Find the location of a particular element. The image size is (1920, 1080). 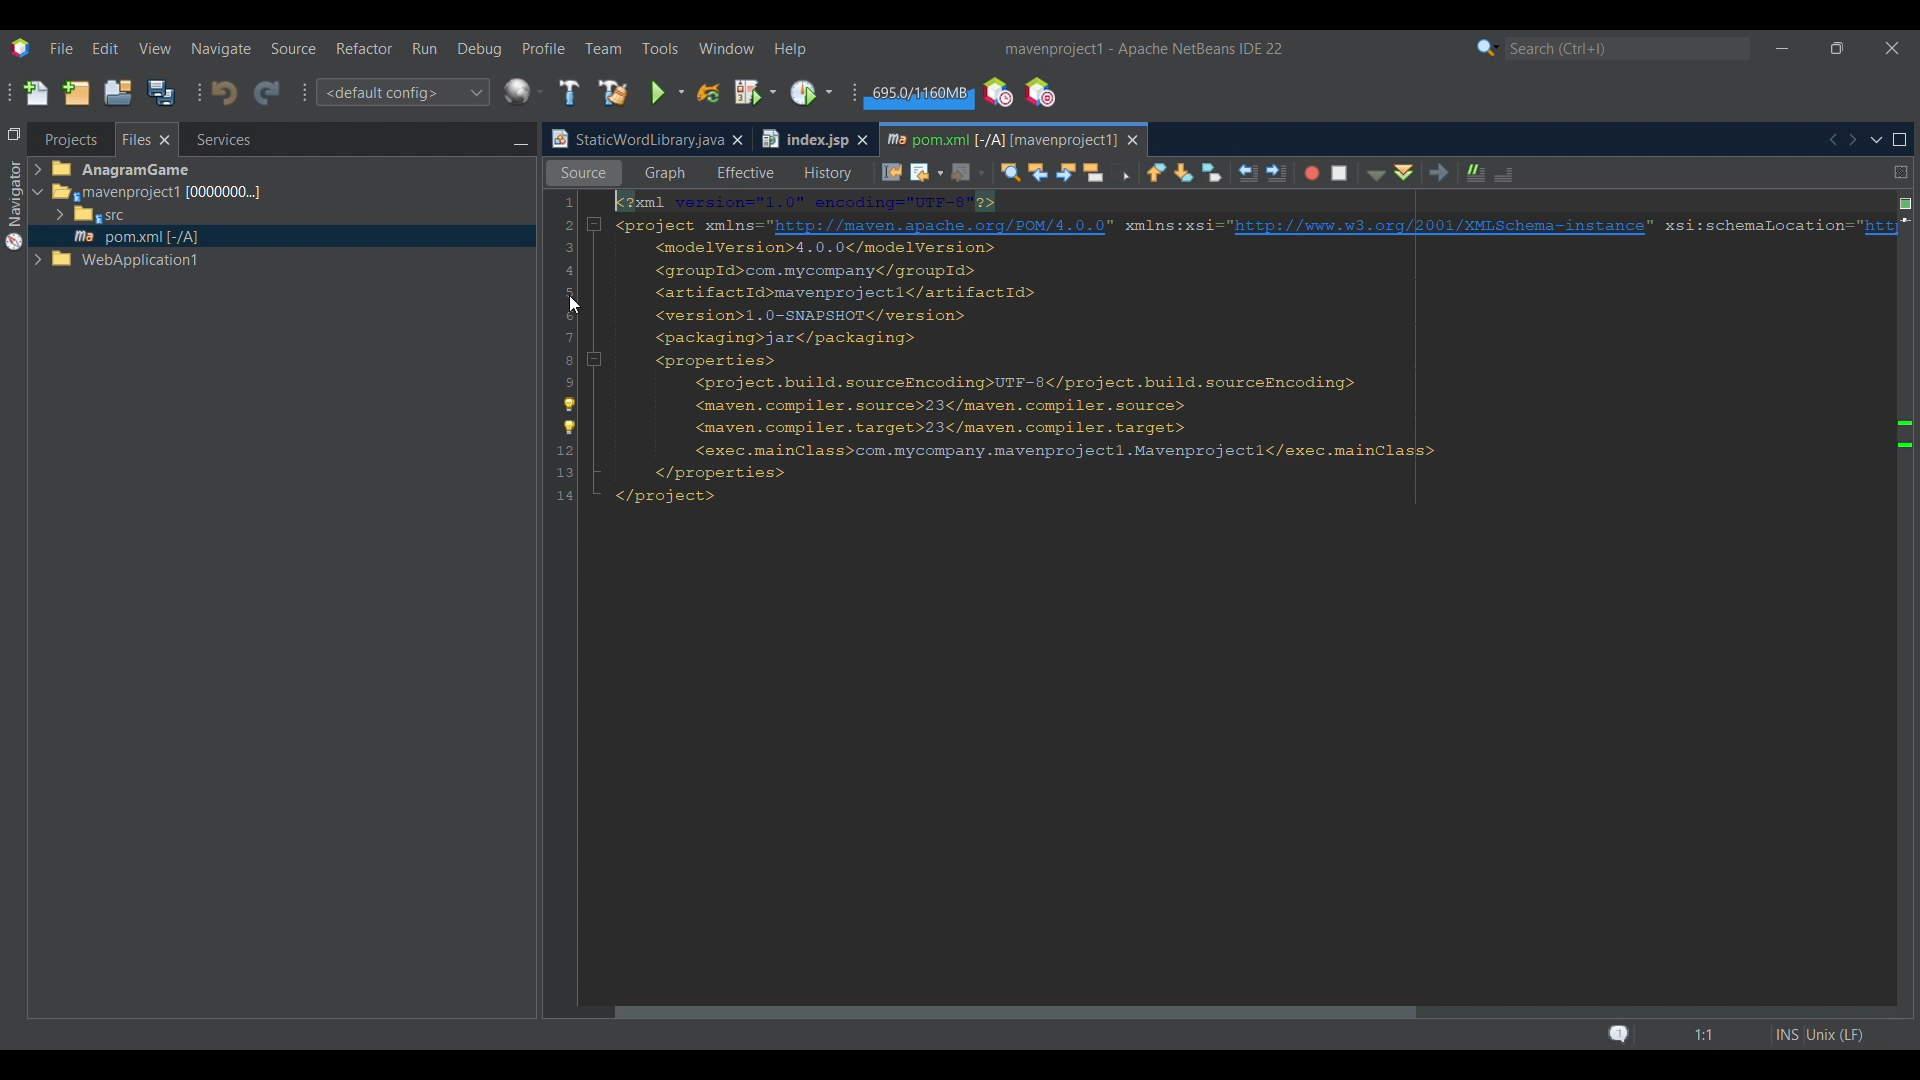

Forward options is located at coordinates (962, 172).